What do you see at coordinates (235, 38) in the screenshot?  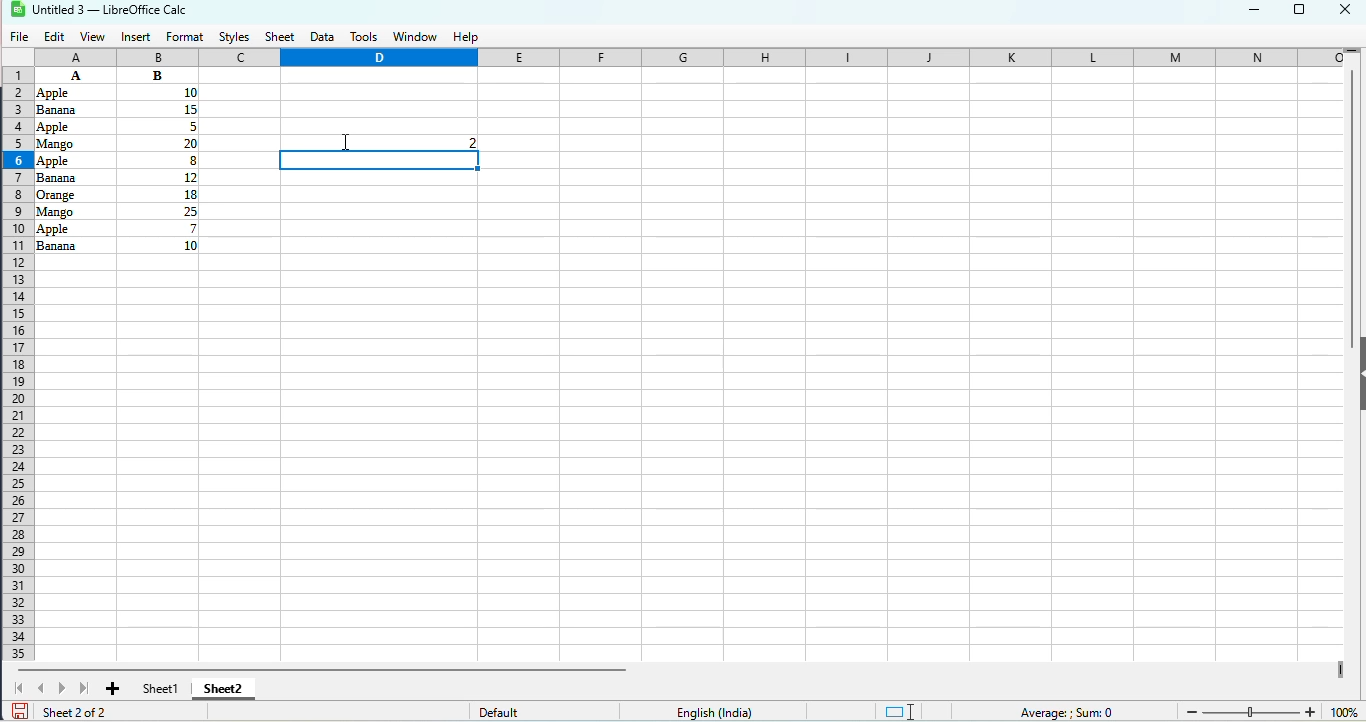 I see `styles` at bounding box center [235, 38].